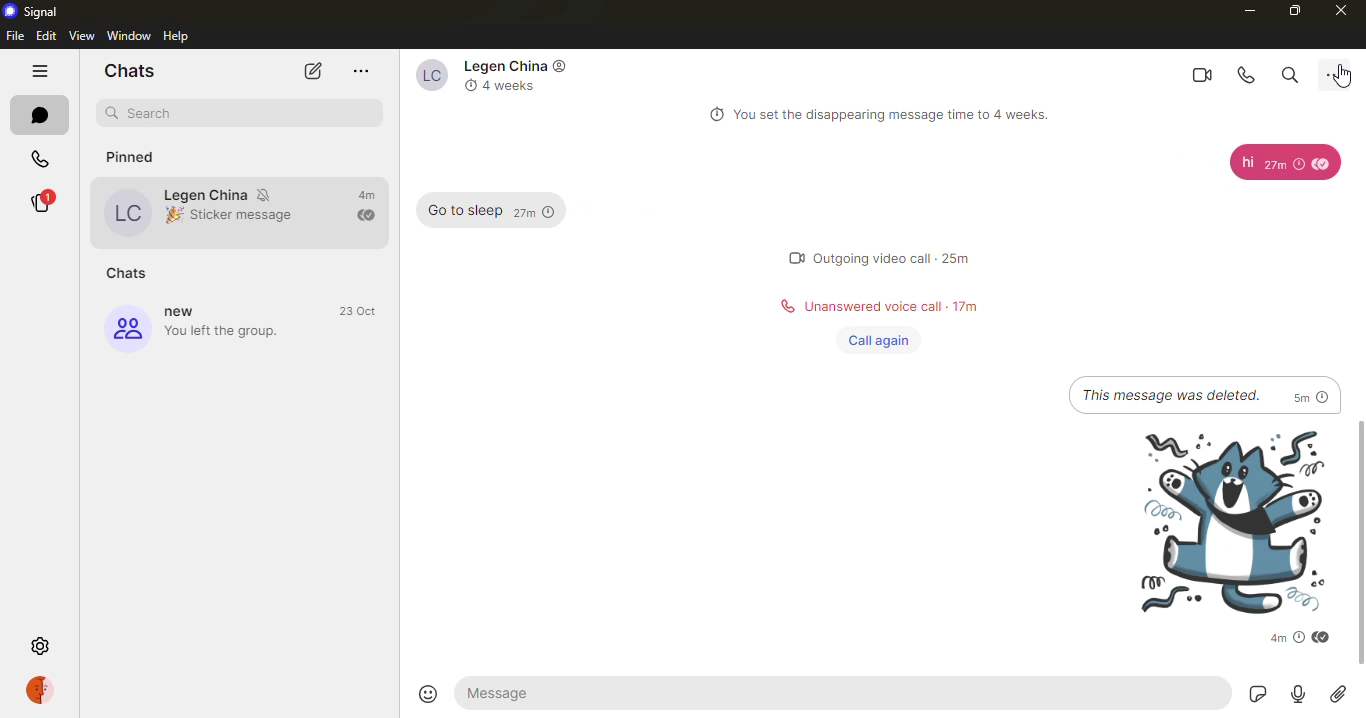 The width and height of the screenshot is (1366, 718). What do you see at coordinates (186, 312) in the screenshot?
I see `New` at bounding box center [186, 312].